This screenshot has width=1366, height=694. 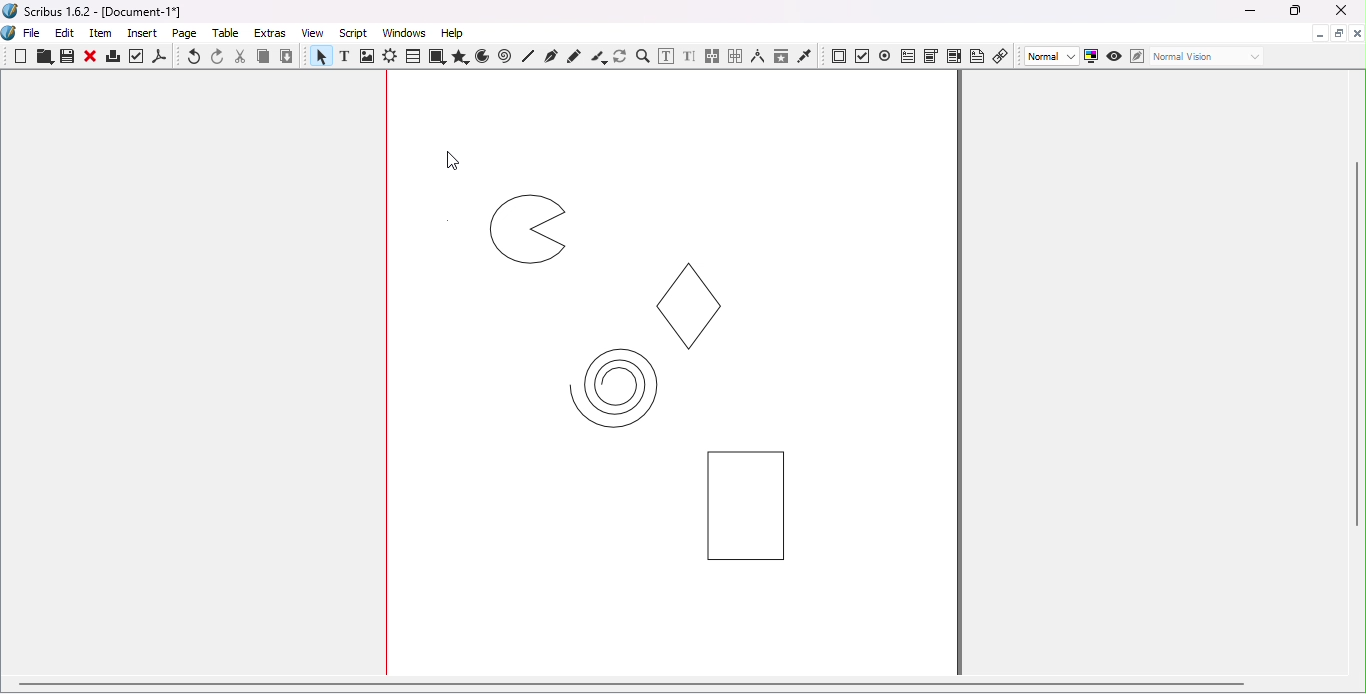 I want to click on Select the visual appearance of the display, so click(x=1206, y=57).